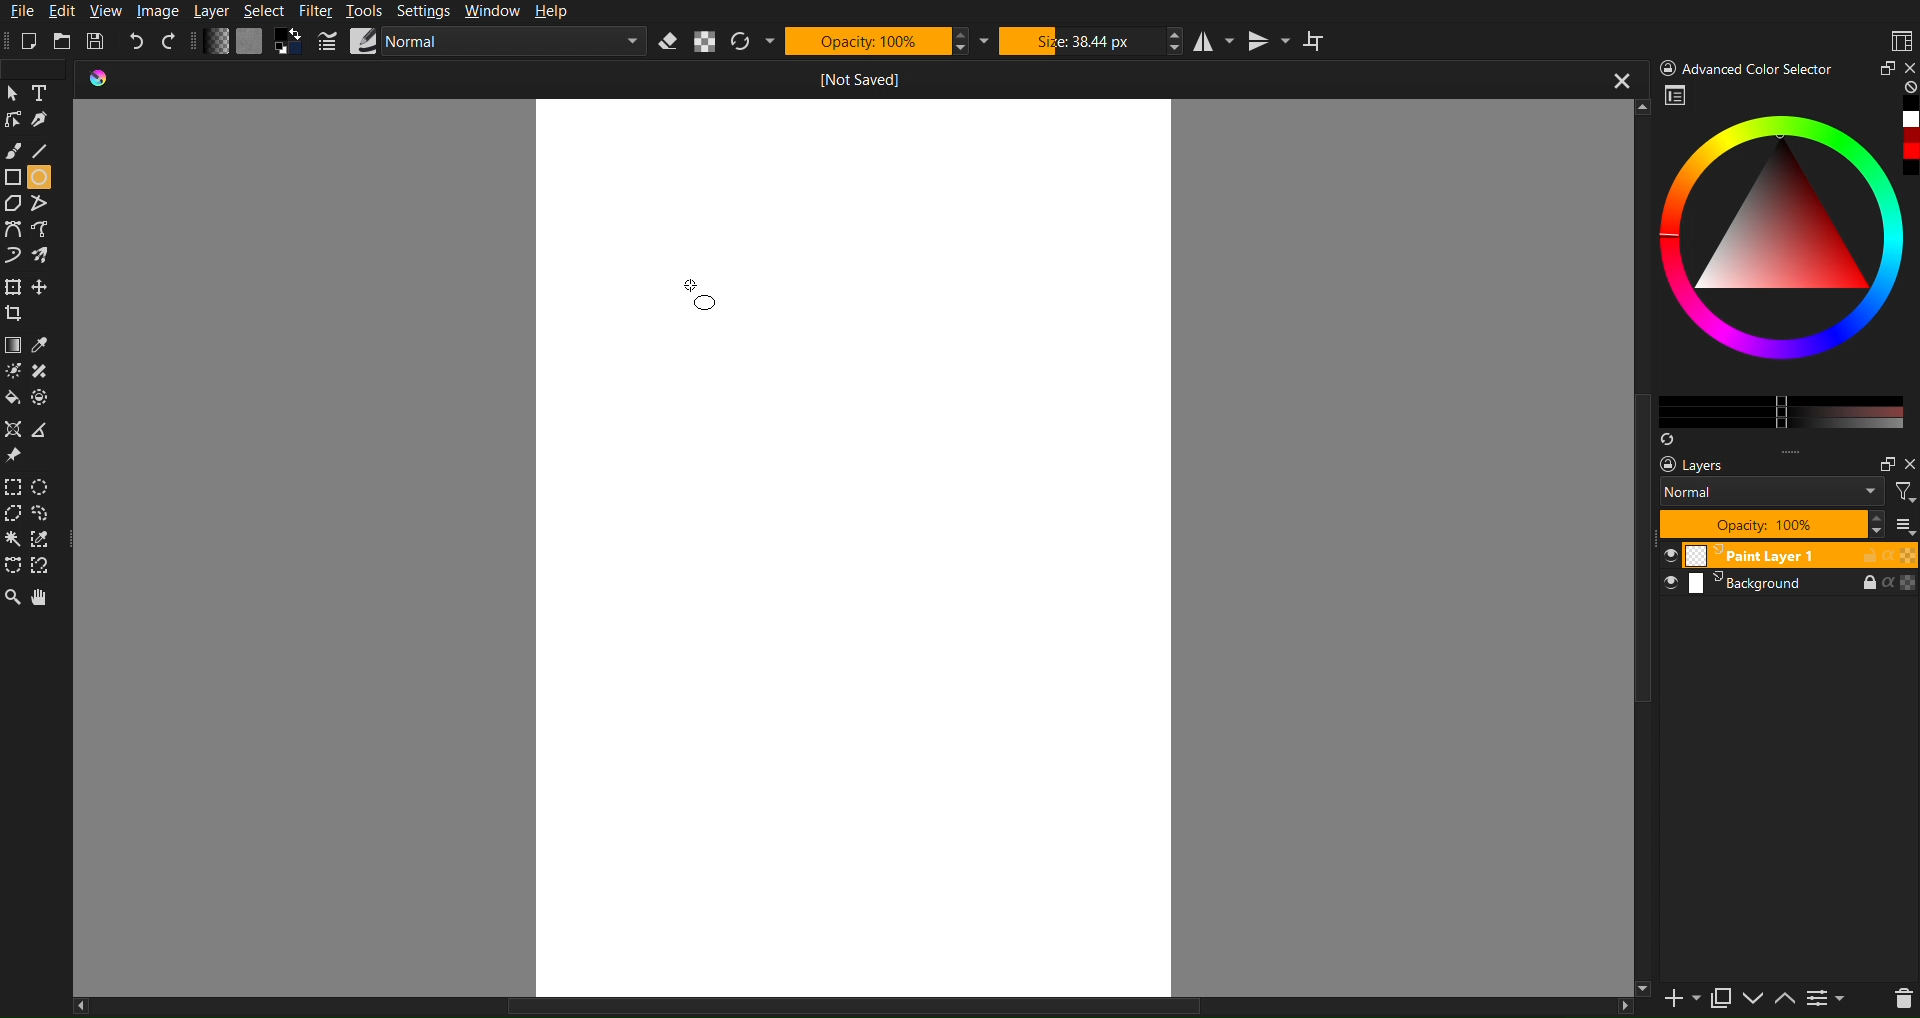 Image resolution: width=1920 pixels, height=1018 pixels. Describe the element at coordinates (101, 41) in the screenshot. I see `Save` at that location.